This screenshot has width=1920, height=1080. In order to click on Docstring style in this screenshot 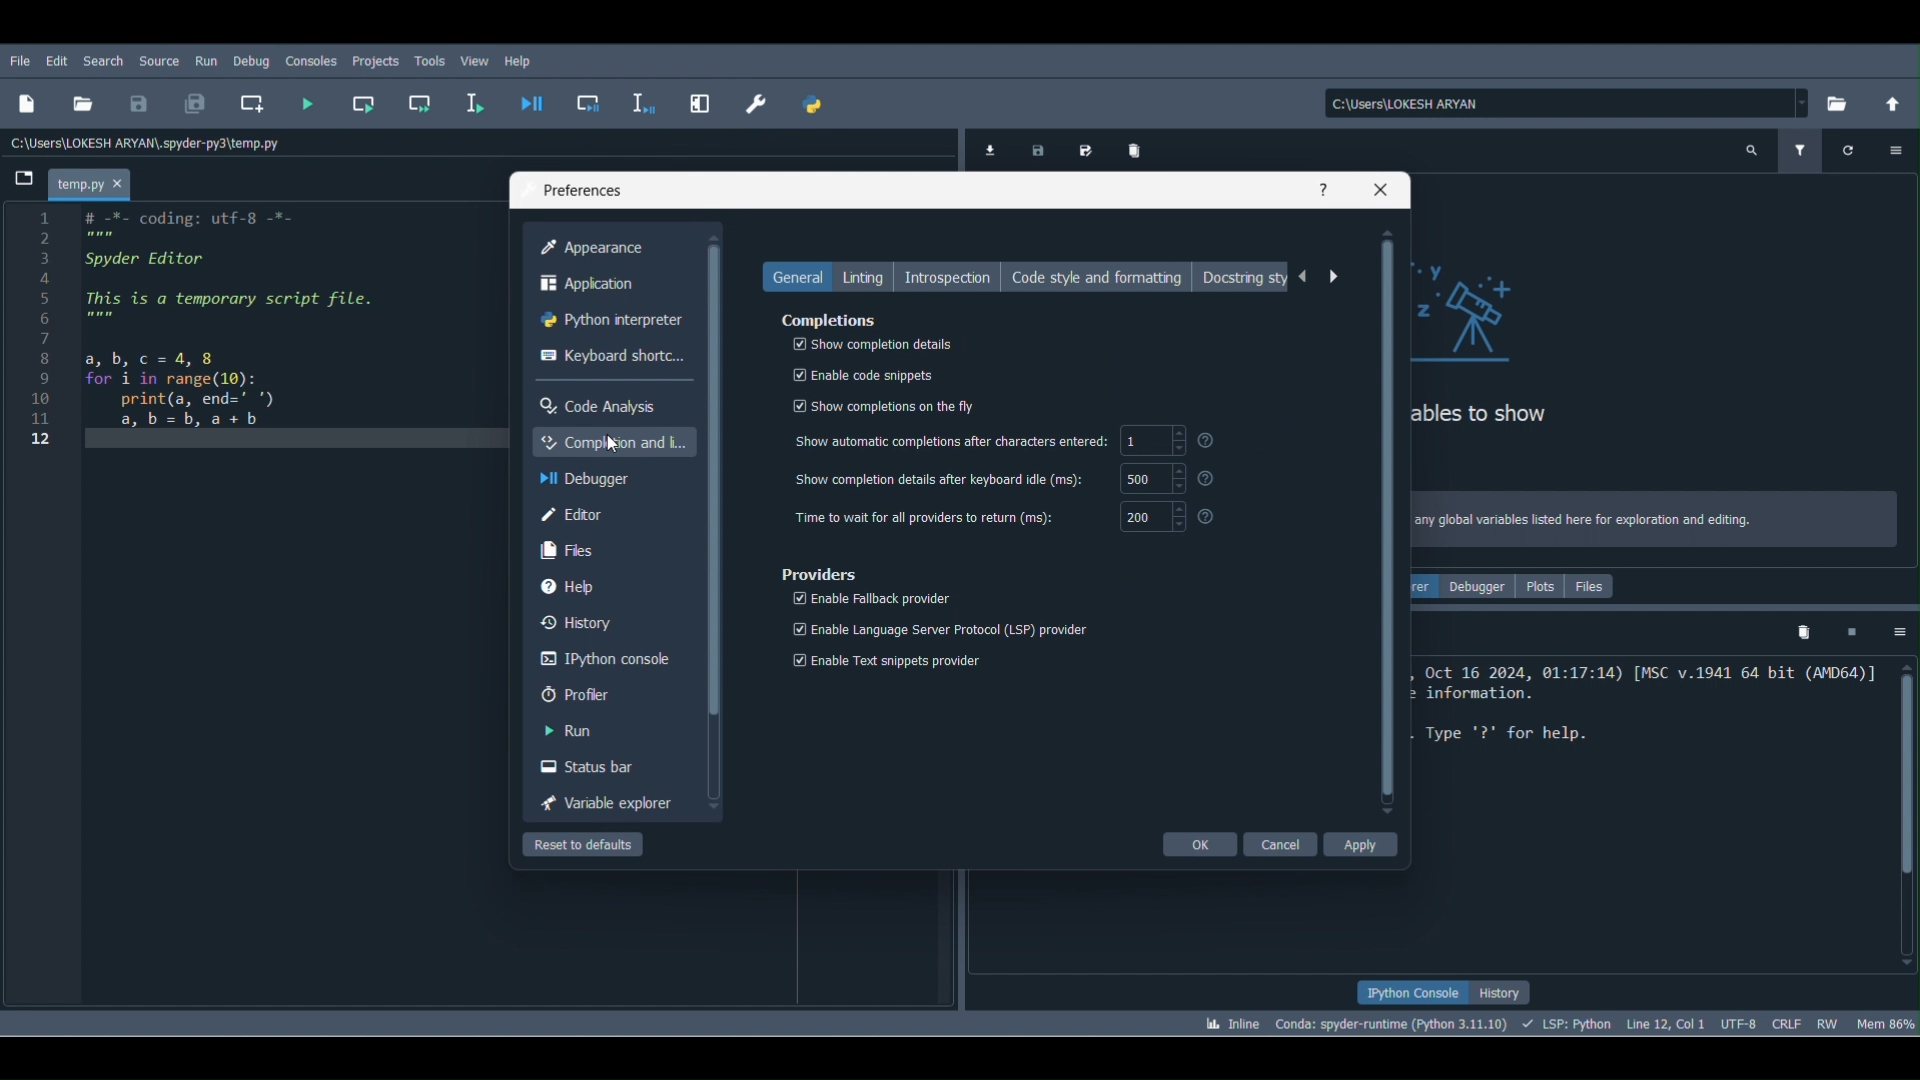, I will do `click(1247, 280)`.